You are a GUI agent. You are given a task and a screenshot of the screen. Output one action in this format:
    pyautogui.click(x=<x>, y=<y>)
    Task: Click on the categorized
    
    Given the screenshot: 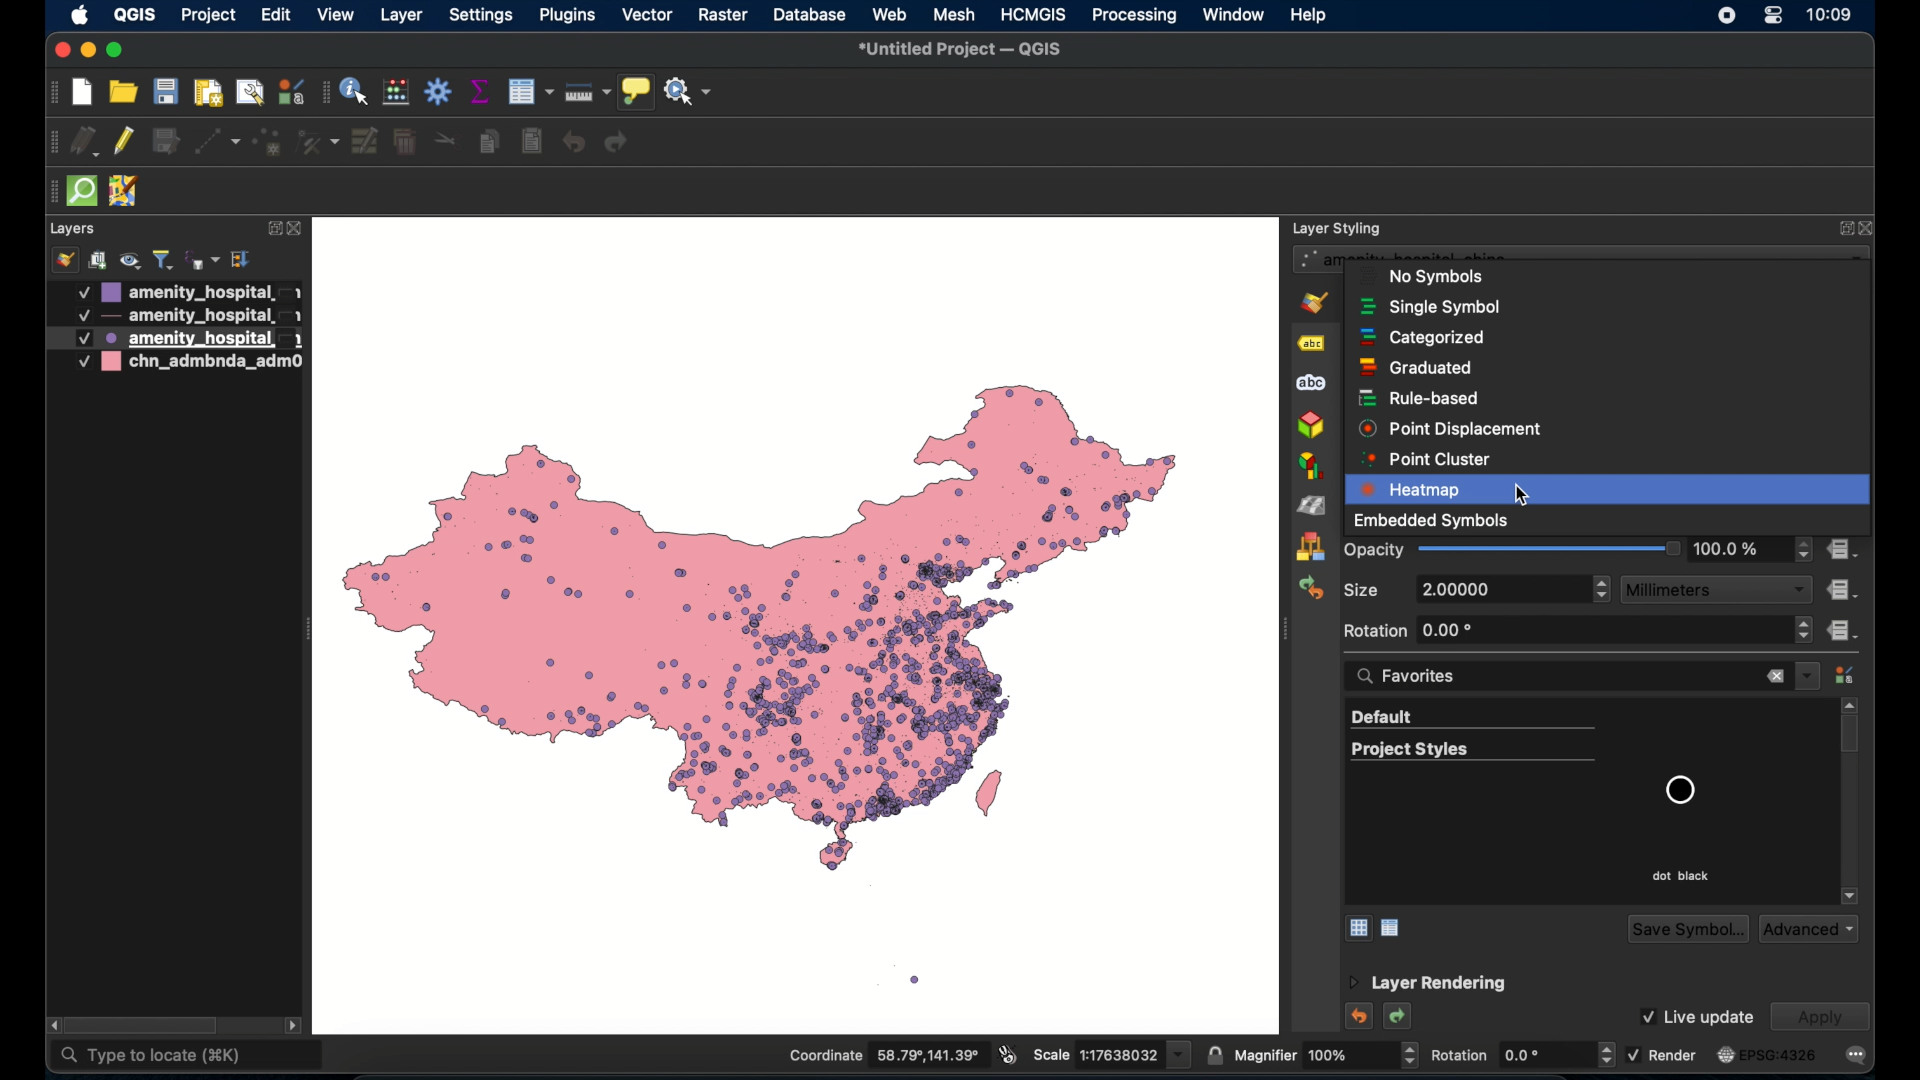 What is the action you would take?
    pyautogui.click(x=1424, y=338)
    